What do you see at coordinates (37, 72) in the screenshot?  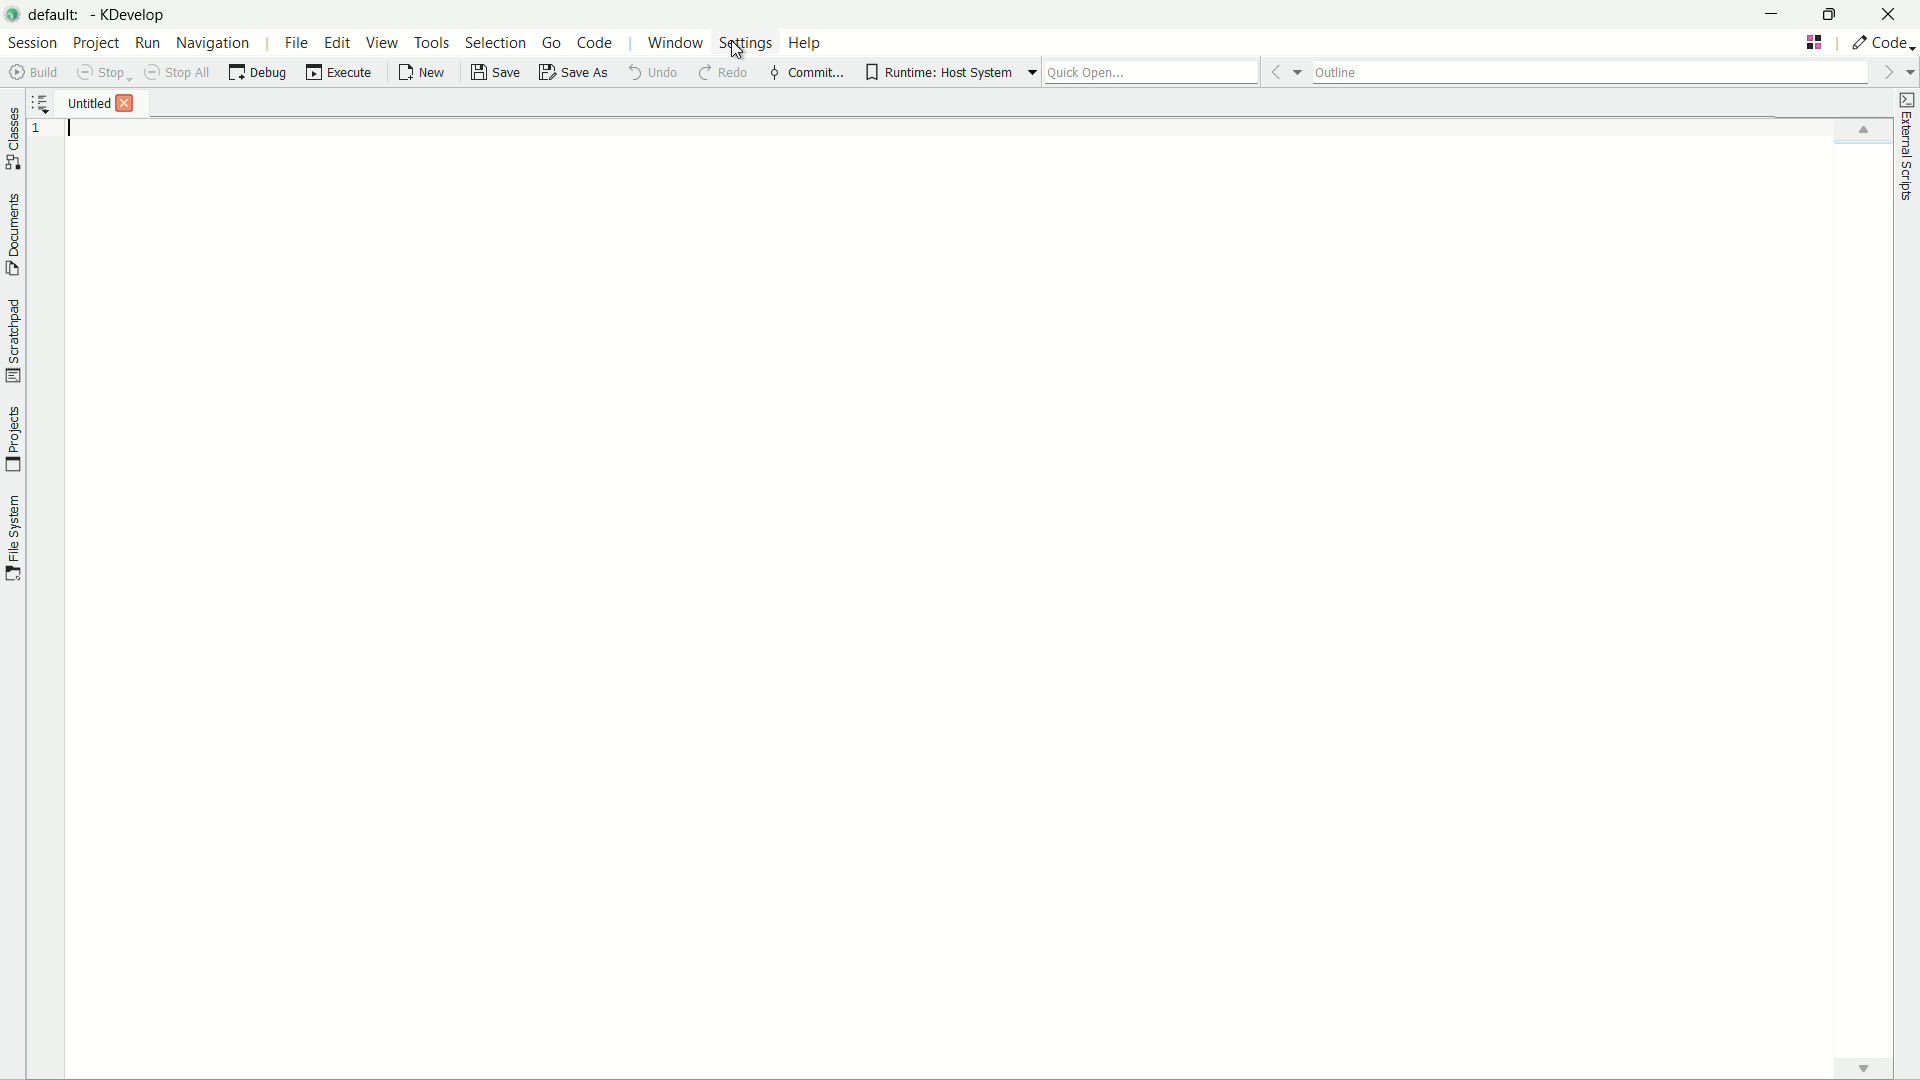 I see `build` at bounding box center [37, 72].